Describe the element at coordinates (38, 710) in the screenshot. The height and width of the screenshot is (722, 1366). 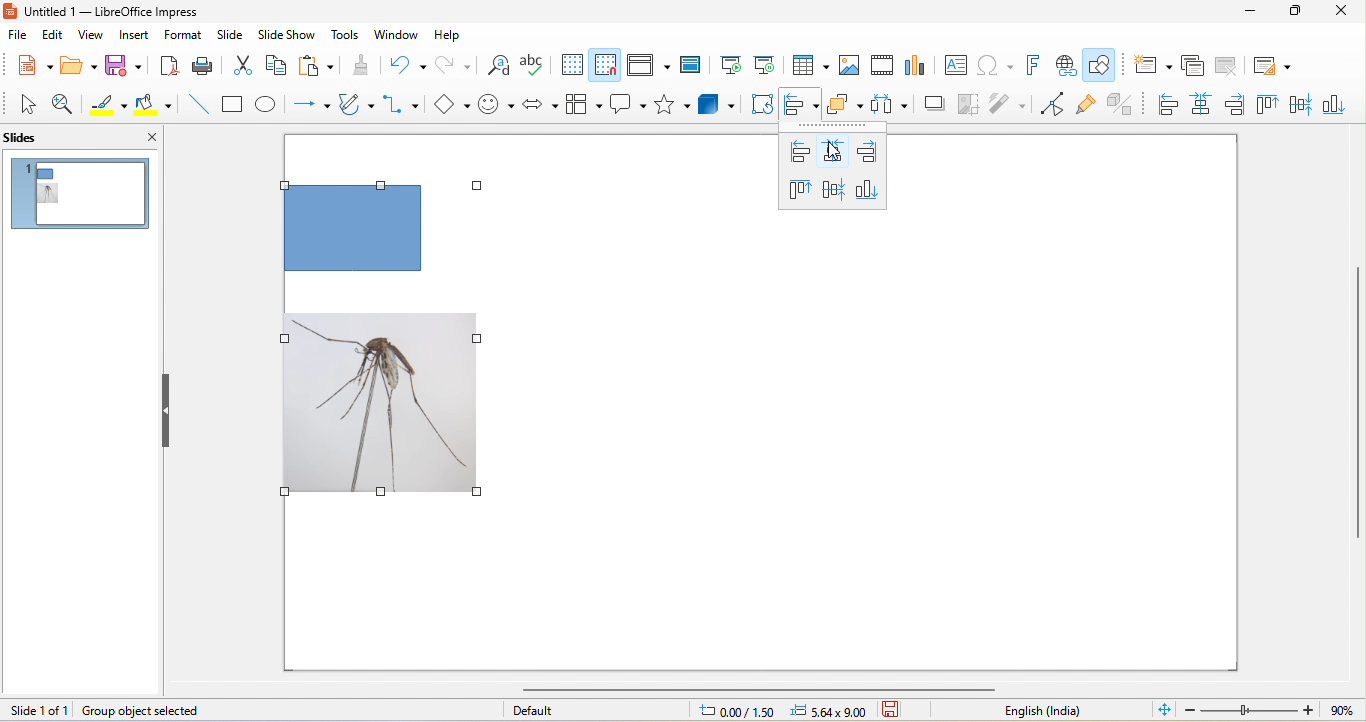
I see `slide 1 of 1` at that location.